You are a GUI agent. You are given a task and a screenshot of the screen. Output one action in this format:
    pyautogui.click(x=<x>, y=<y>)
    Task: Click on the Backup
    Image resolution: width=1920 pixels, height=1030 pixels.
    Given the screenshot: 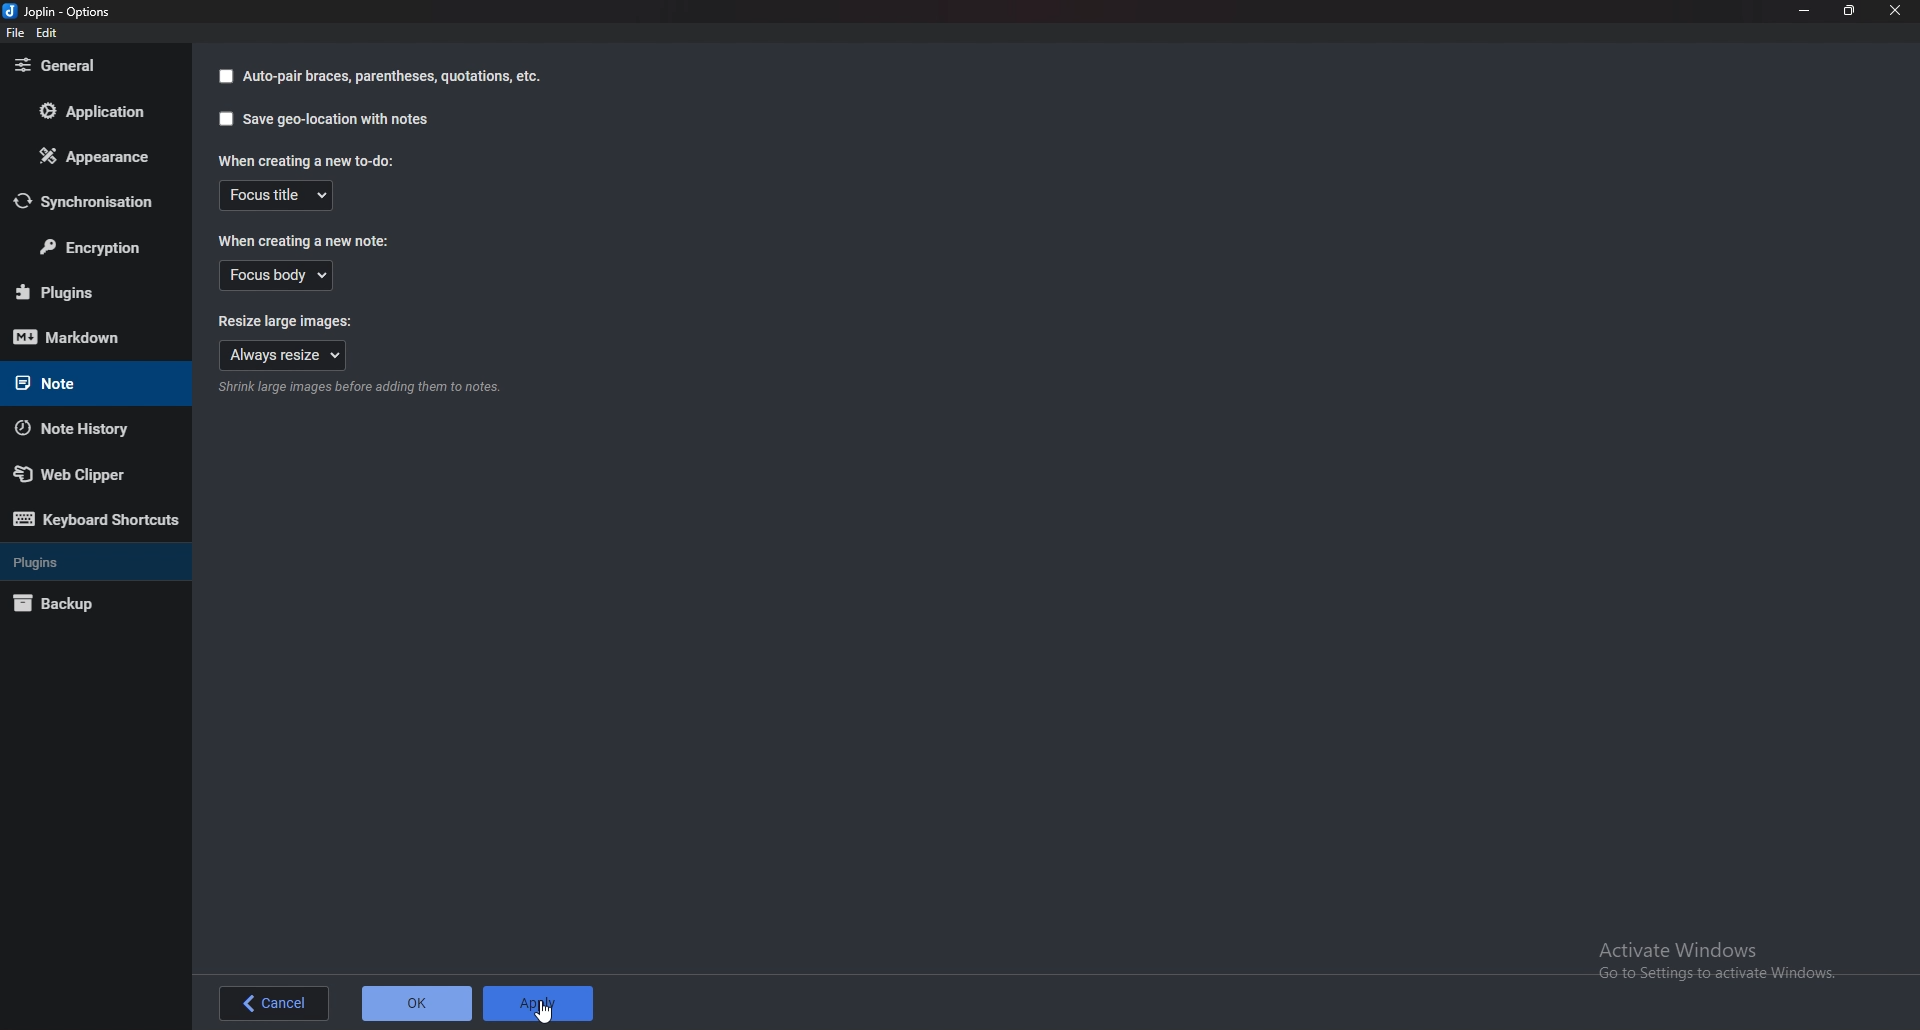 What is the action you would take?
    pyautogui.click(x=83, y=604)
    